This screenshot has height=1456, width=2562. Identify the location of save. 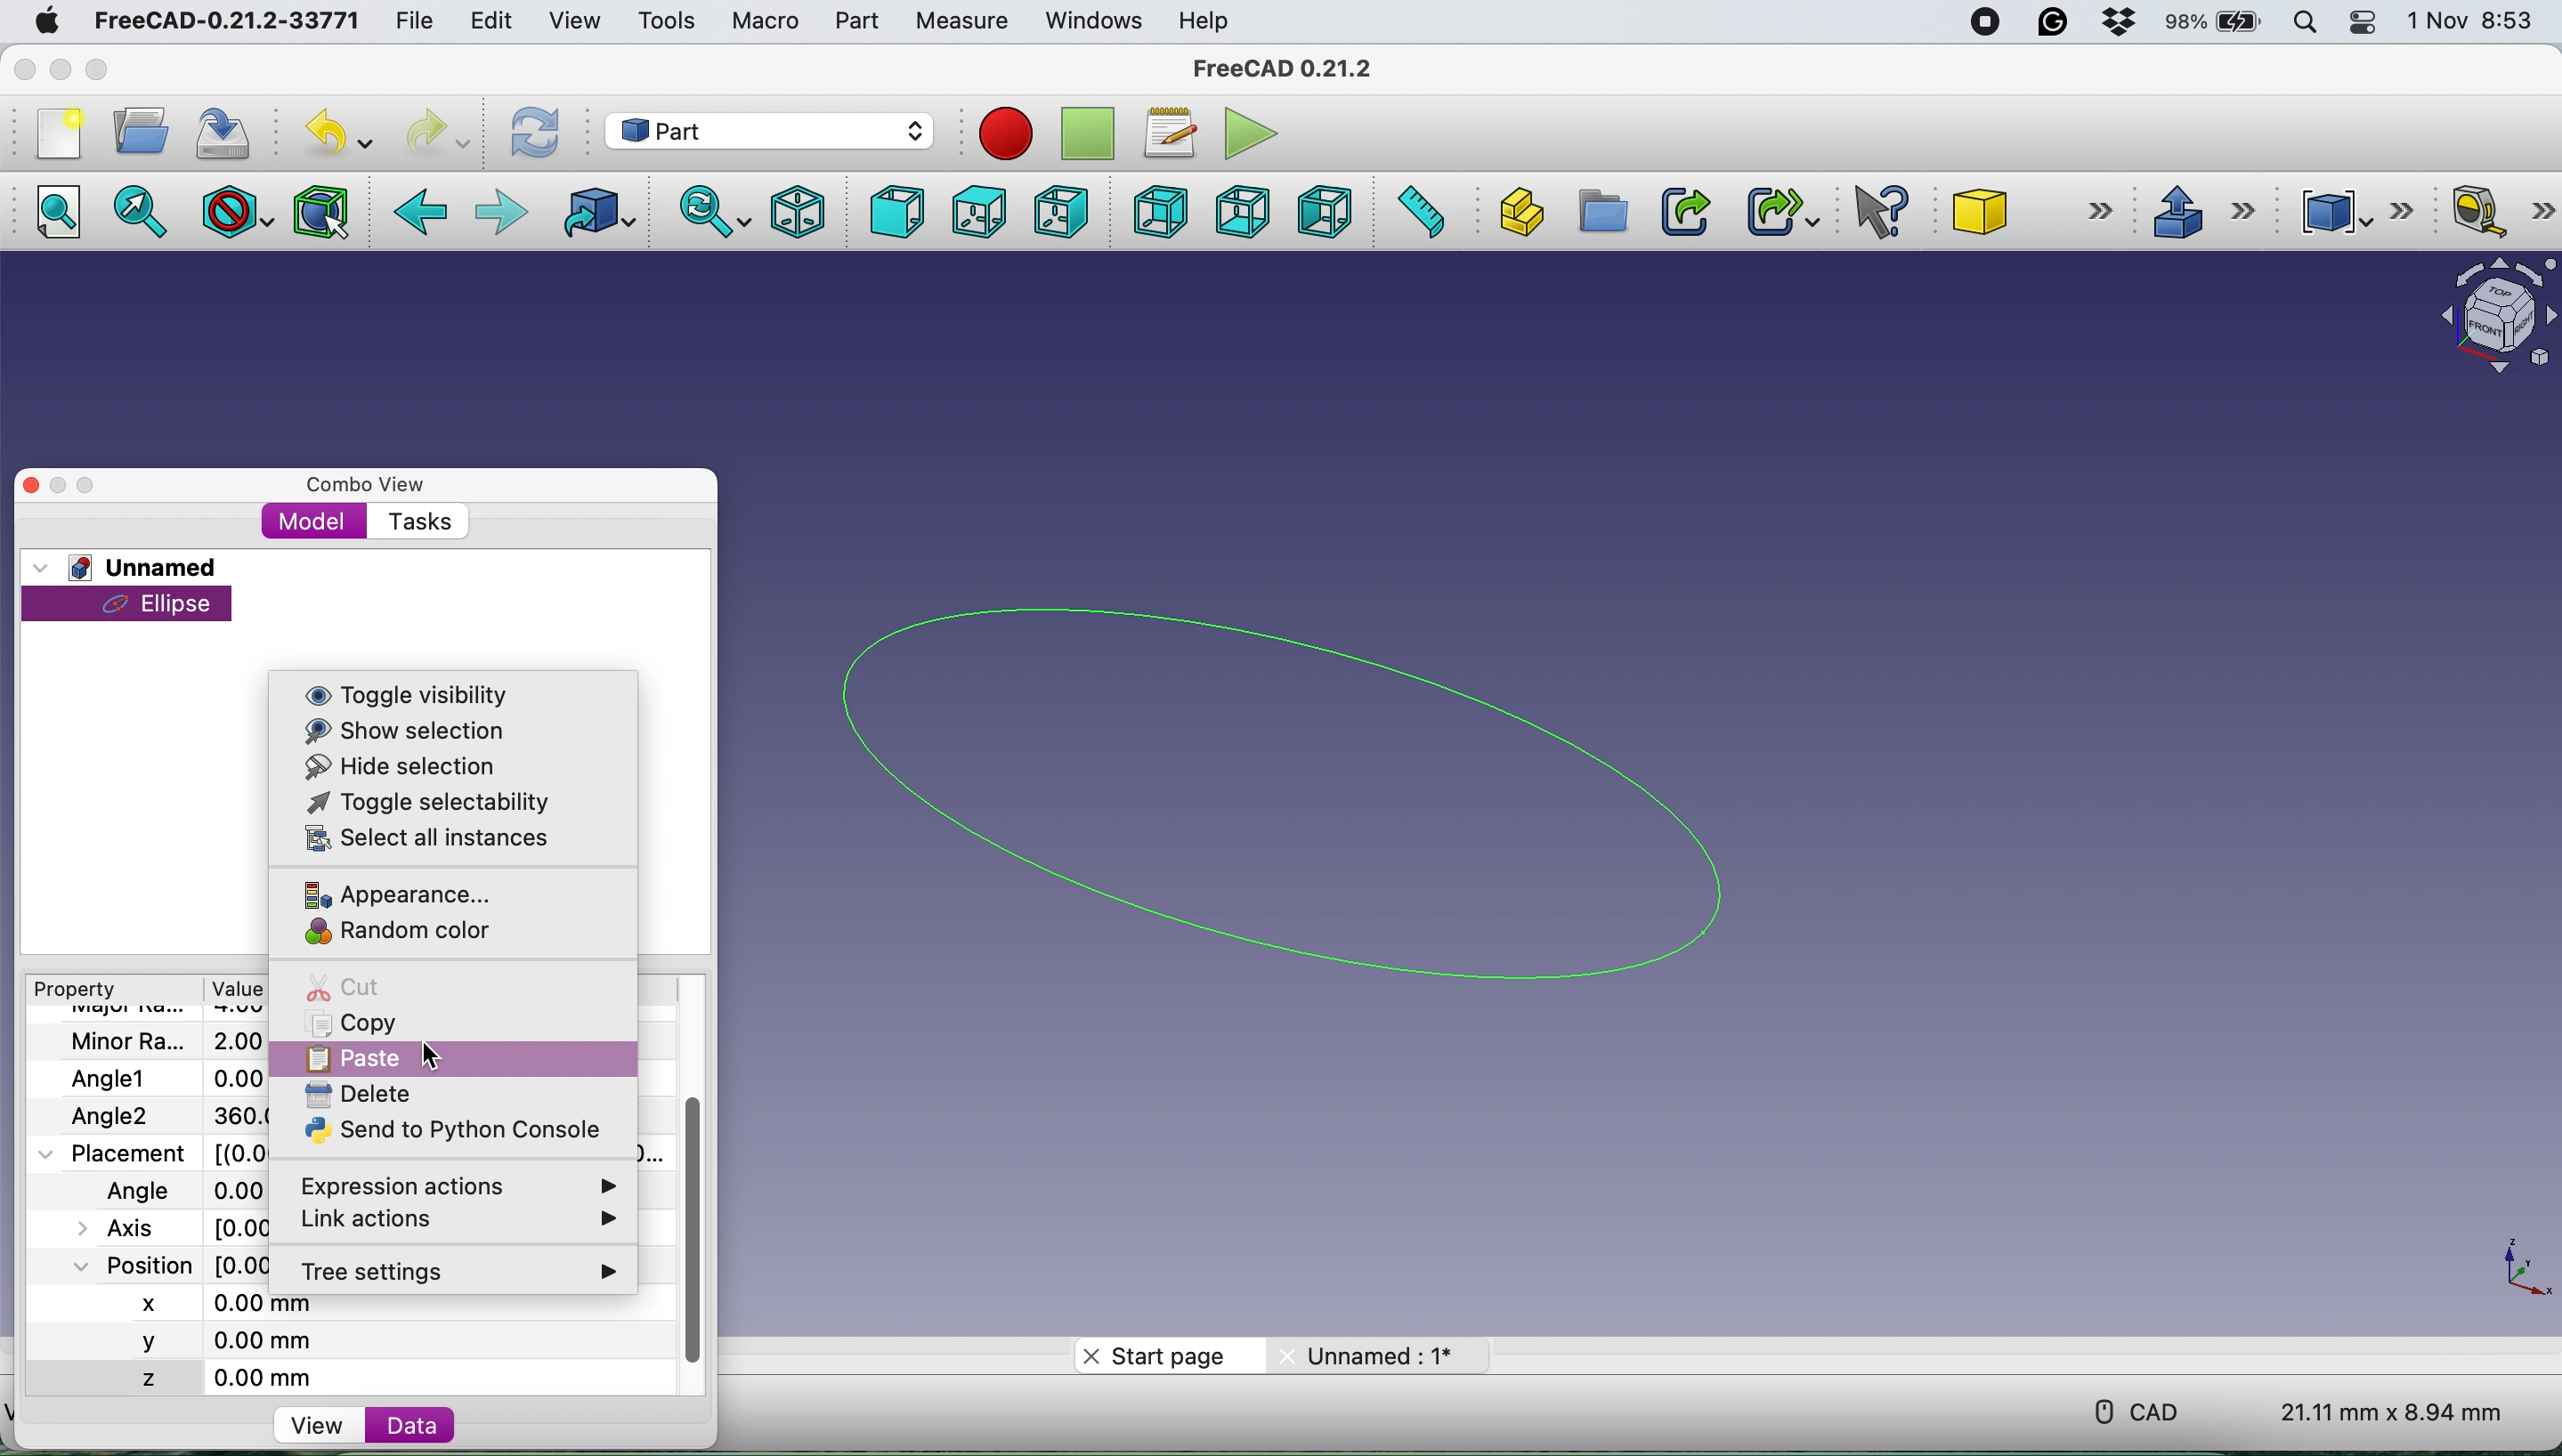
(228, 131).